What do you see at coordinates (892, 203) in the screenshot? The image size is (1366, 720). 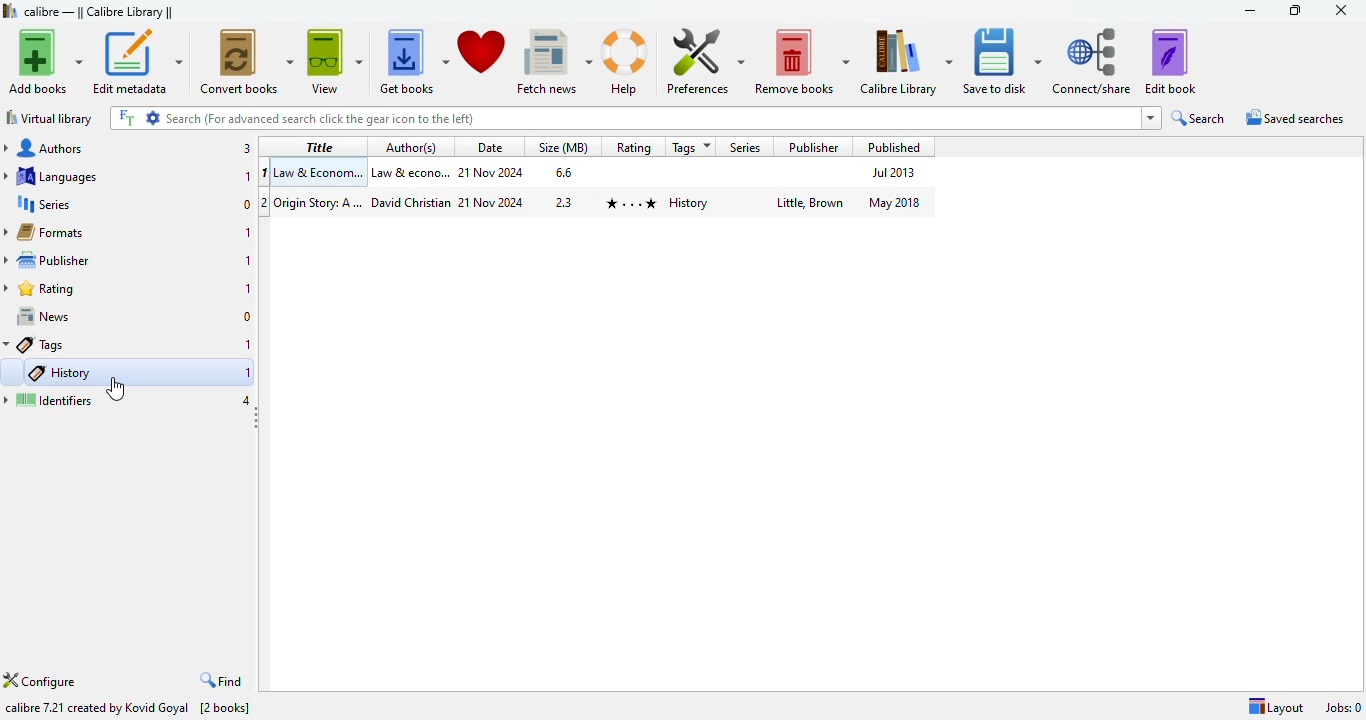 I see `may 2018` at bounding box center [892, 203].